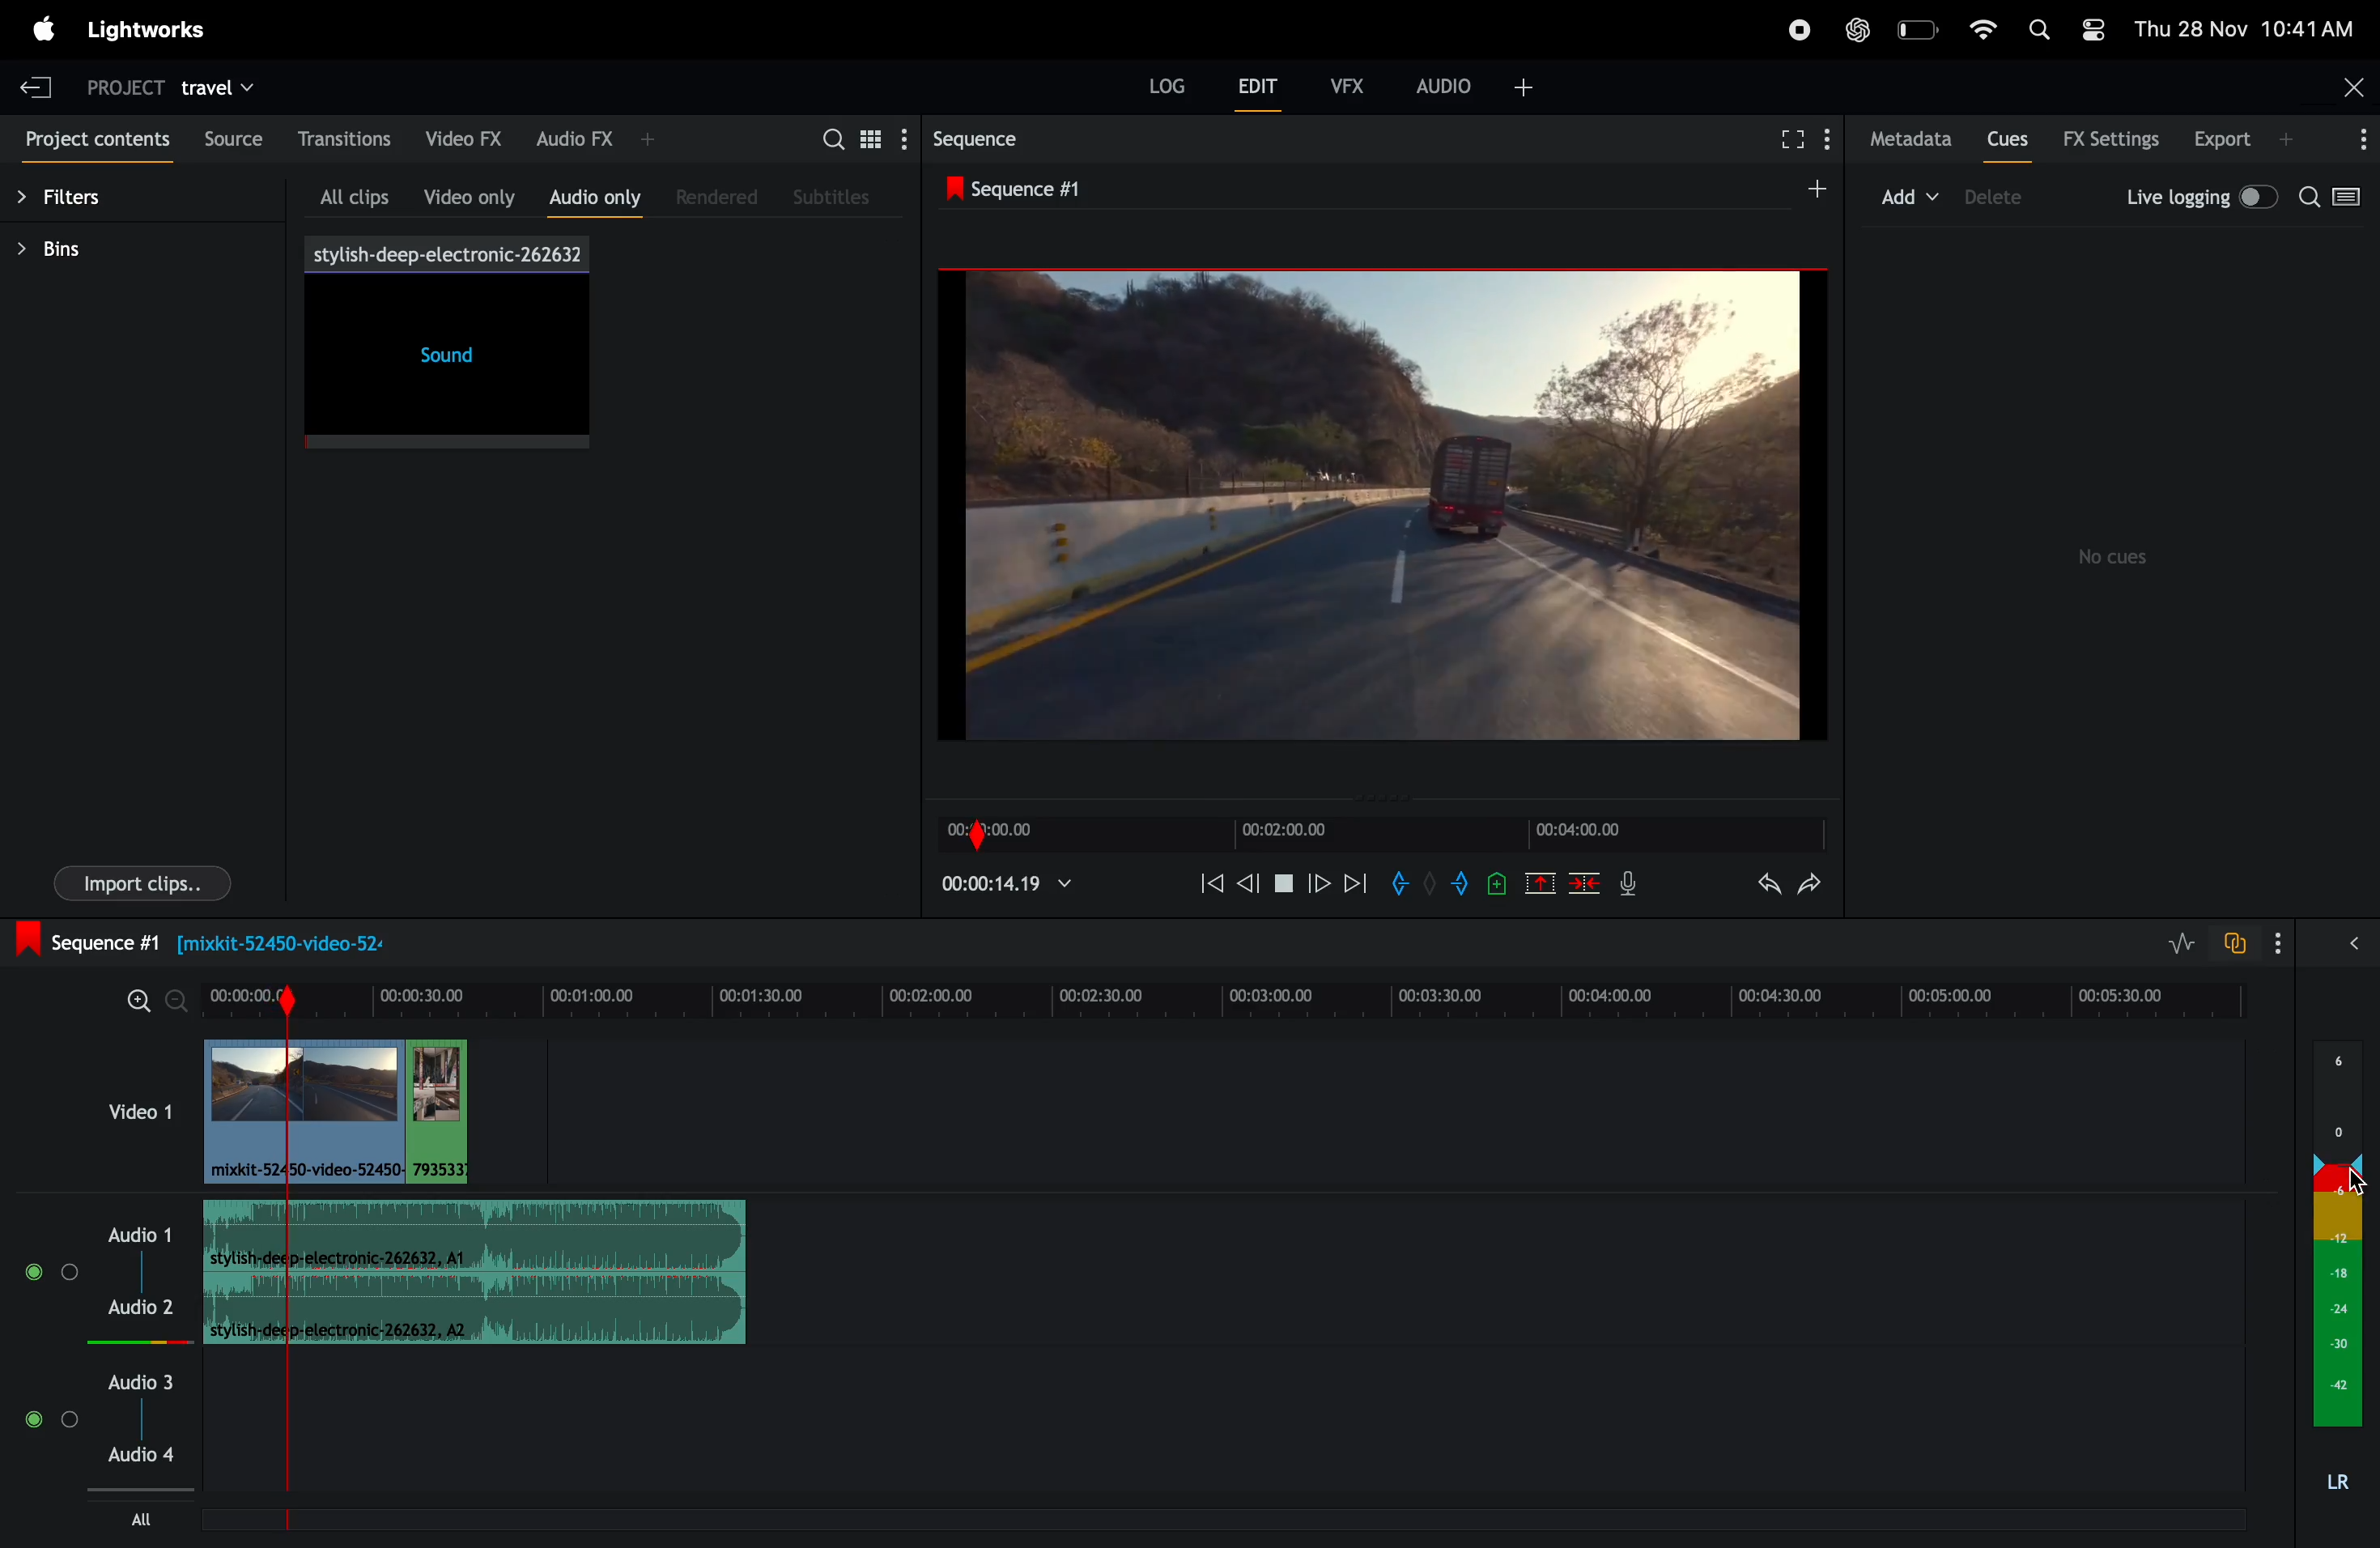 The image size is (2380, 1548). Describe the element at coordinates (1475, 85) in the screenshot. I see `audio` at that location.